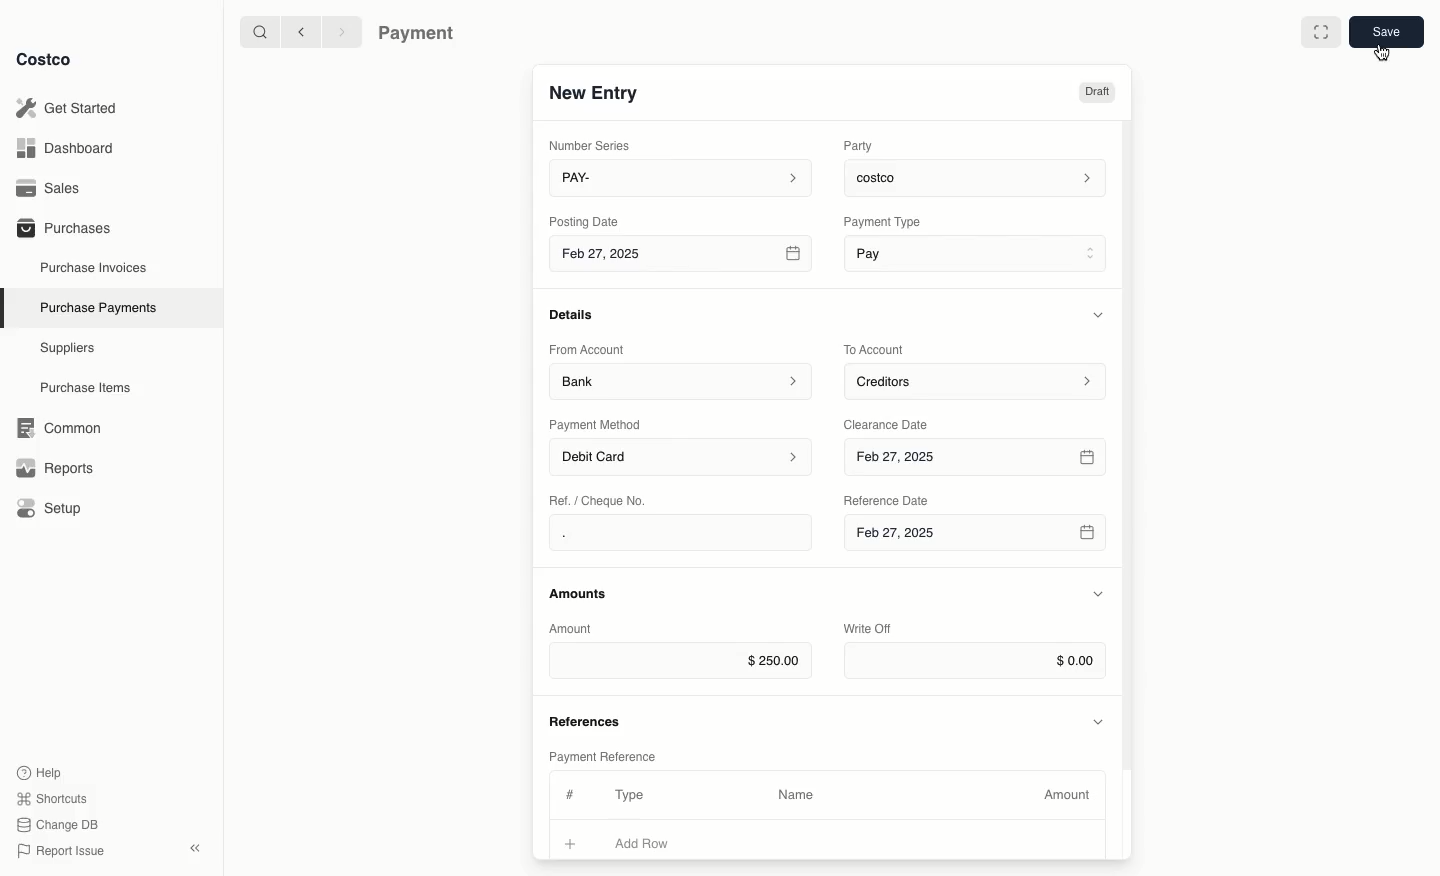 The image size is (1440, 876). Describe the element at coordinates (881, 221) in the screenshot. I see `‘Payment Type` at that location.